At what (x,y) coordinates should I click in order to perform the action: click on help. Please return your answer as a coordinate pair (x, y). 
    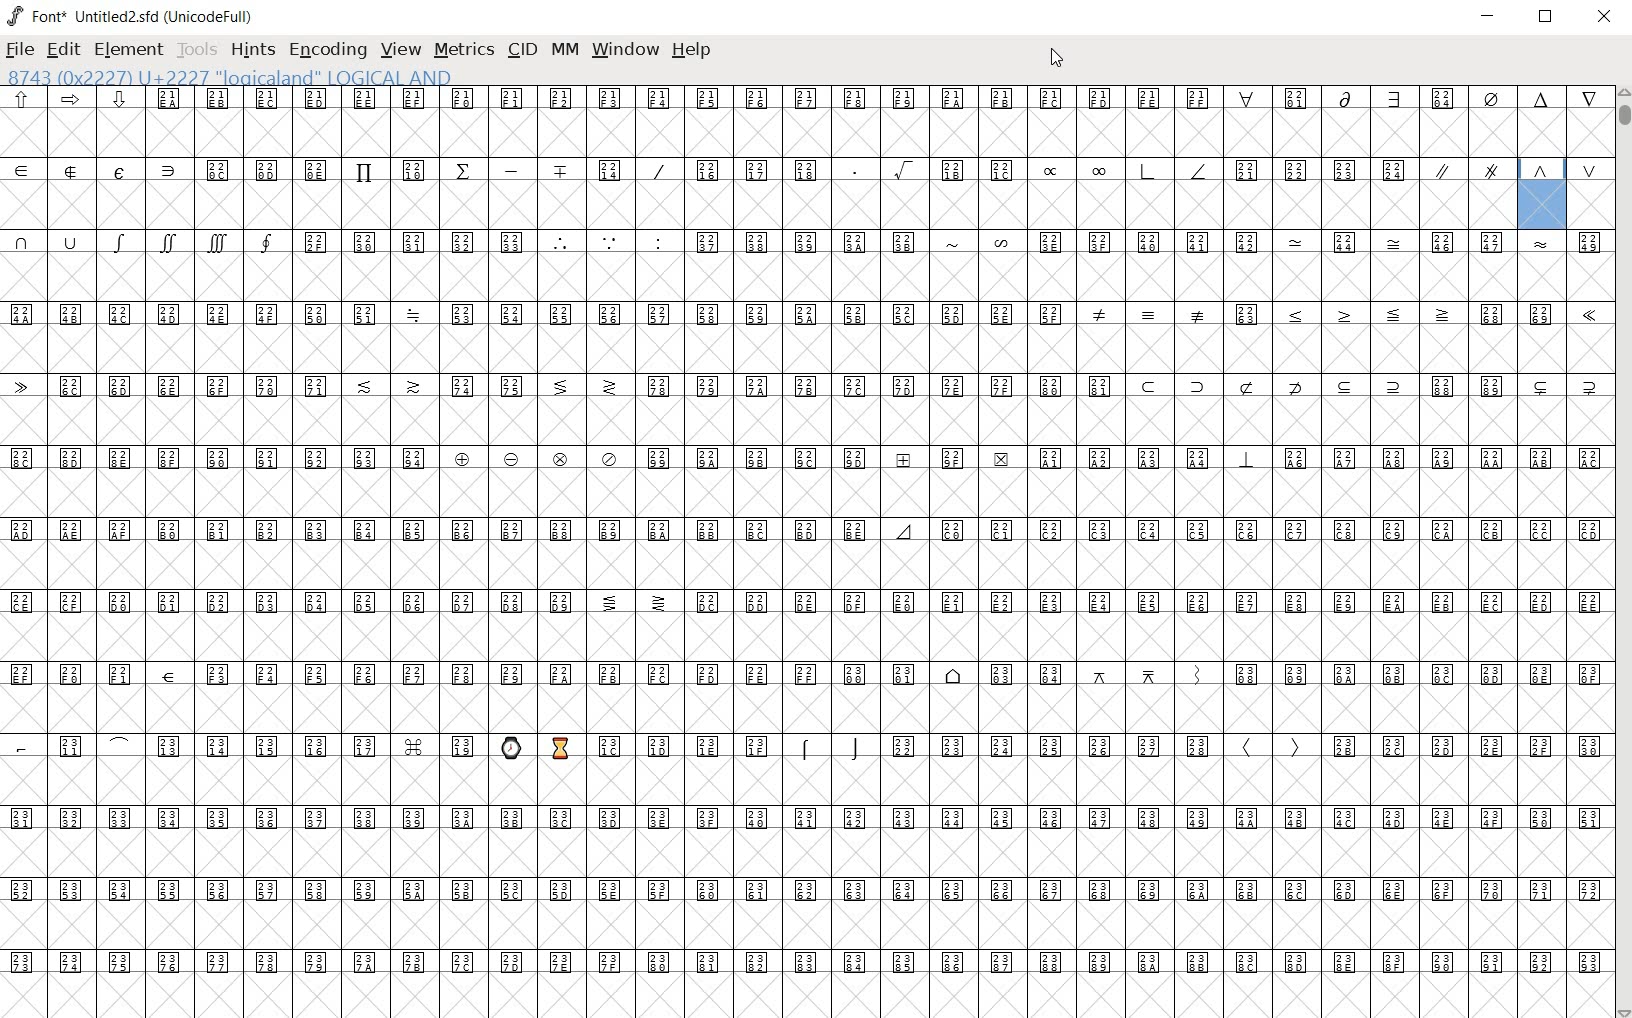
    Looking at the image, I should click on (691, 51).